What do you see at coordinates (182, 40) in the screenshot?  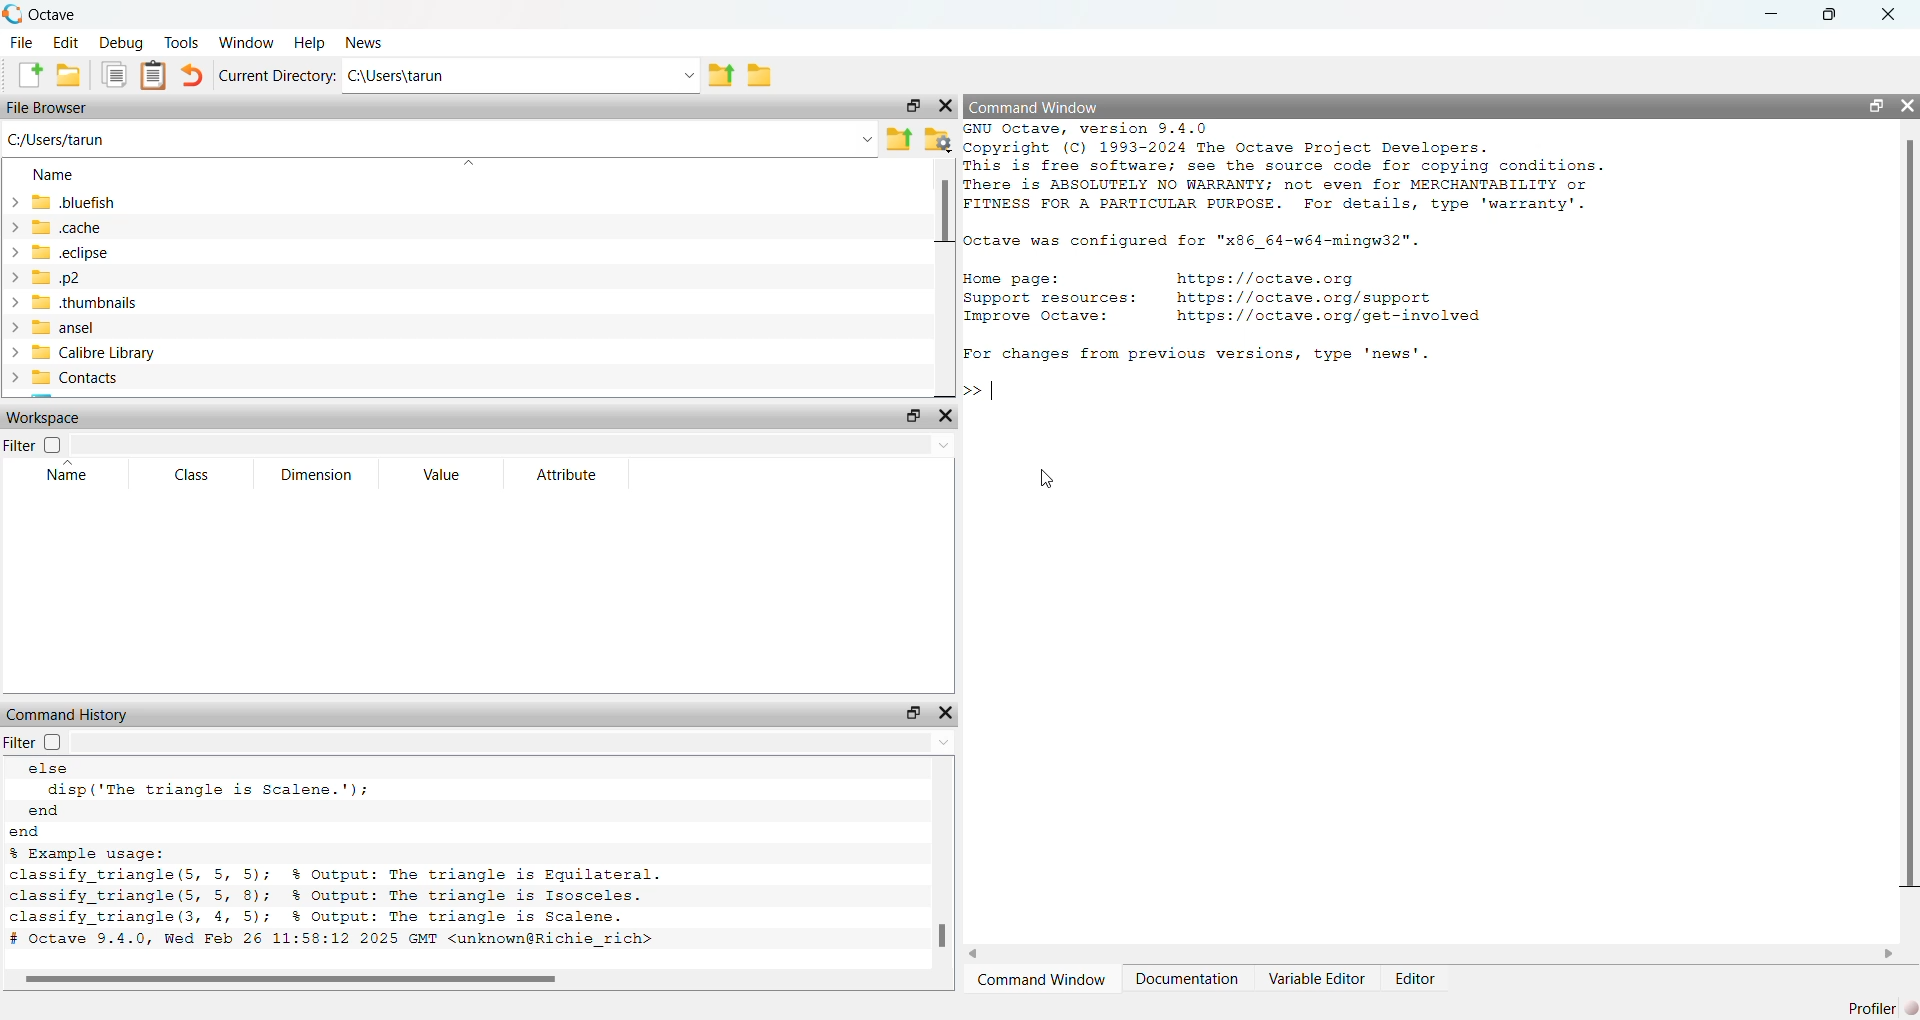 I see `tools` at bounding box center [182, 40].